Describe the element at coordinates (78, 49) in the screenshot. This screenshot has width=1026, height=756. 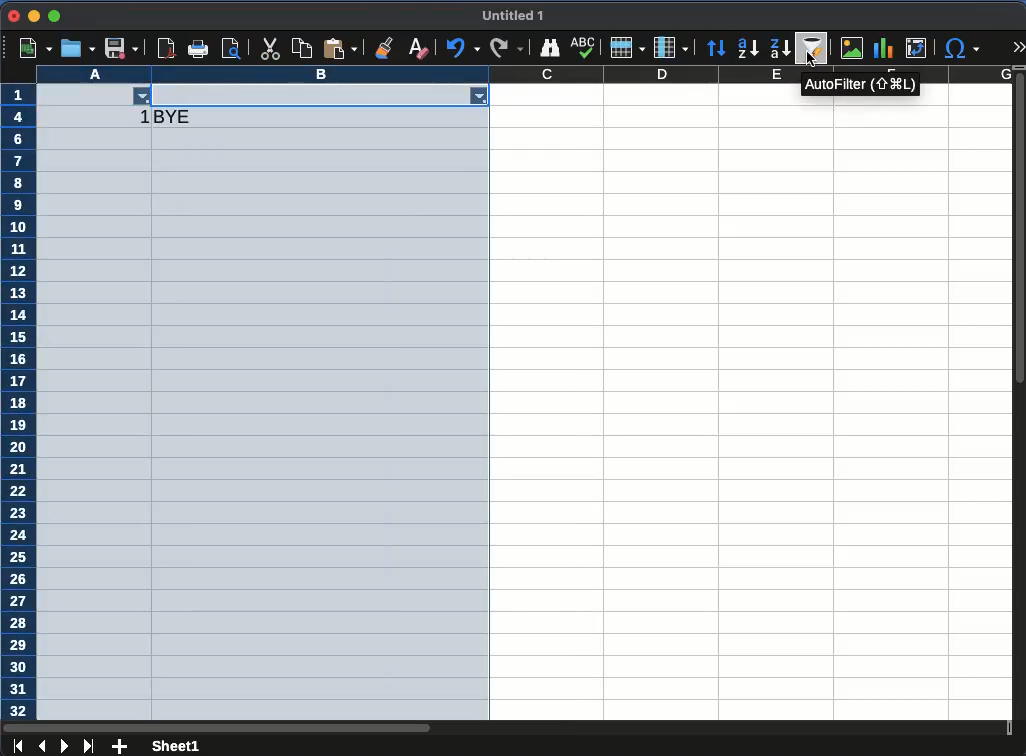
I see `open` at that location.